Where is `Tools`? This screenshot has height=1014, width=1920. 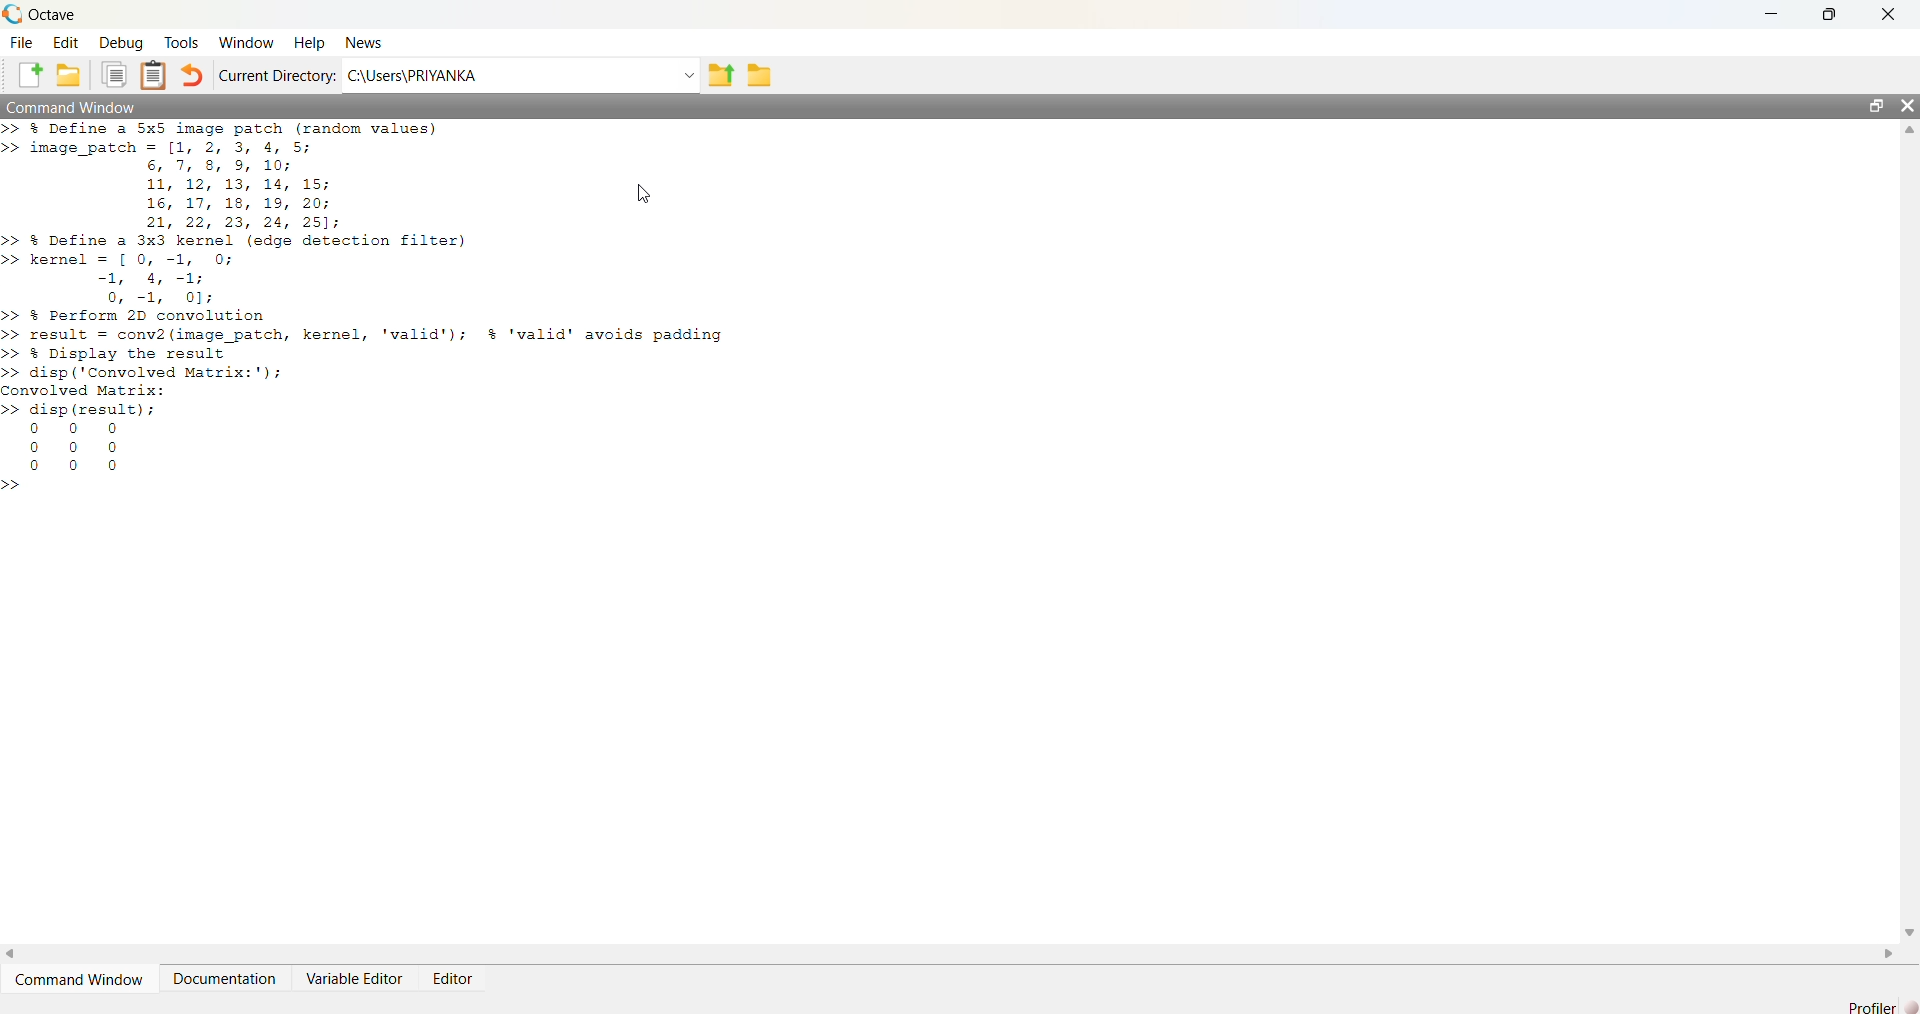
Tools is located at coordinates (184, 42).